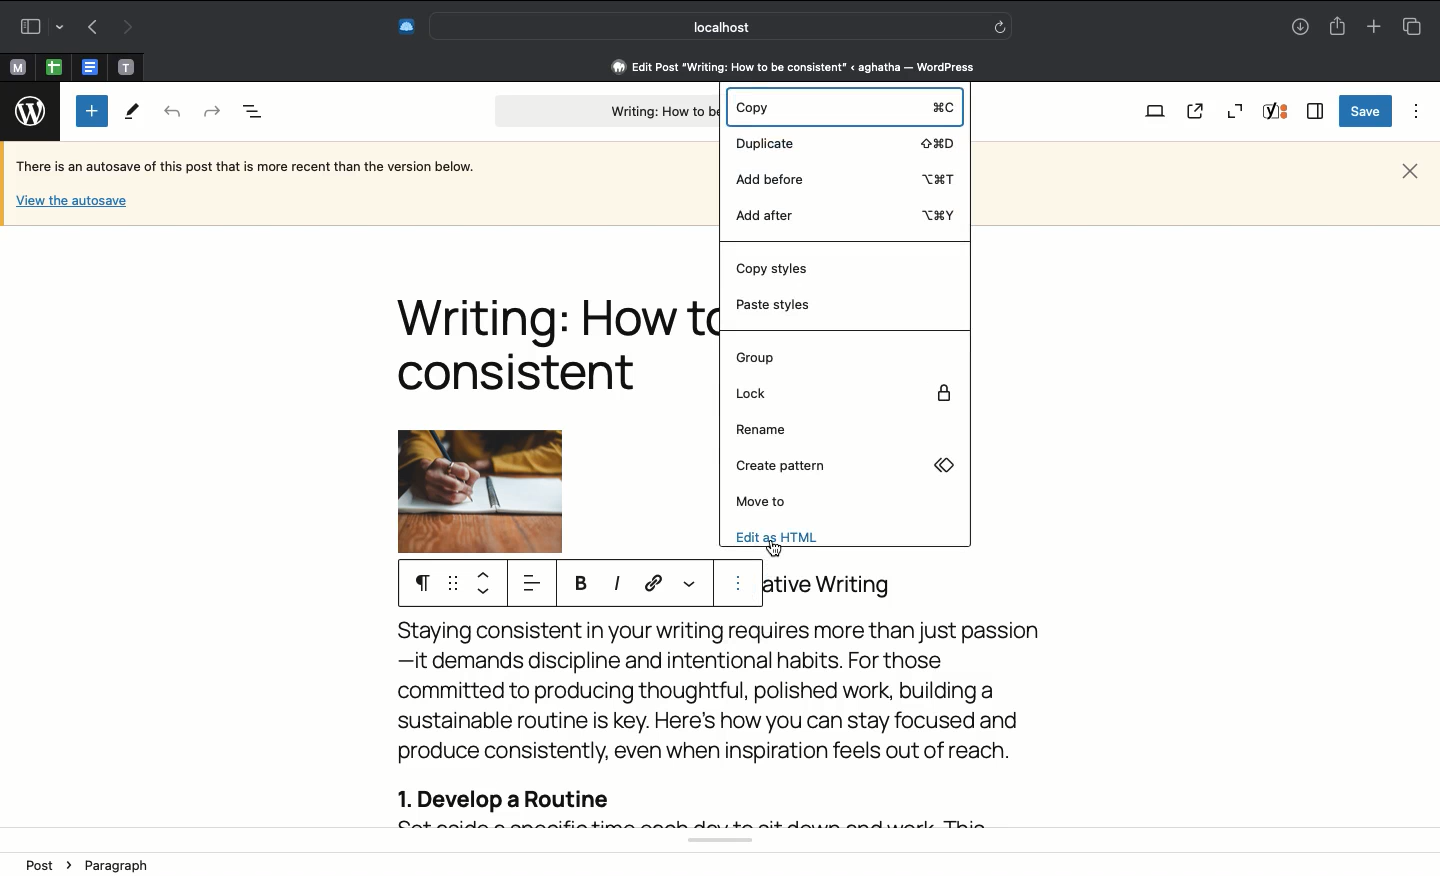 The width and height of the screenshot is (1440, 876). I want to click on Left alignment, so click(530, 584).